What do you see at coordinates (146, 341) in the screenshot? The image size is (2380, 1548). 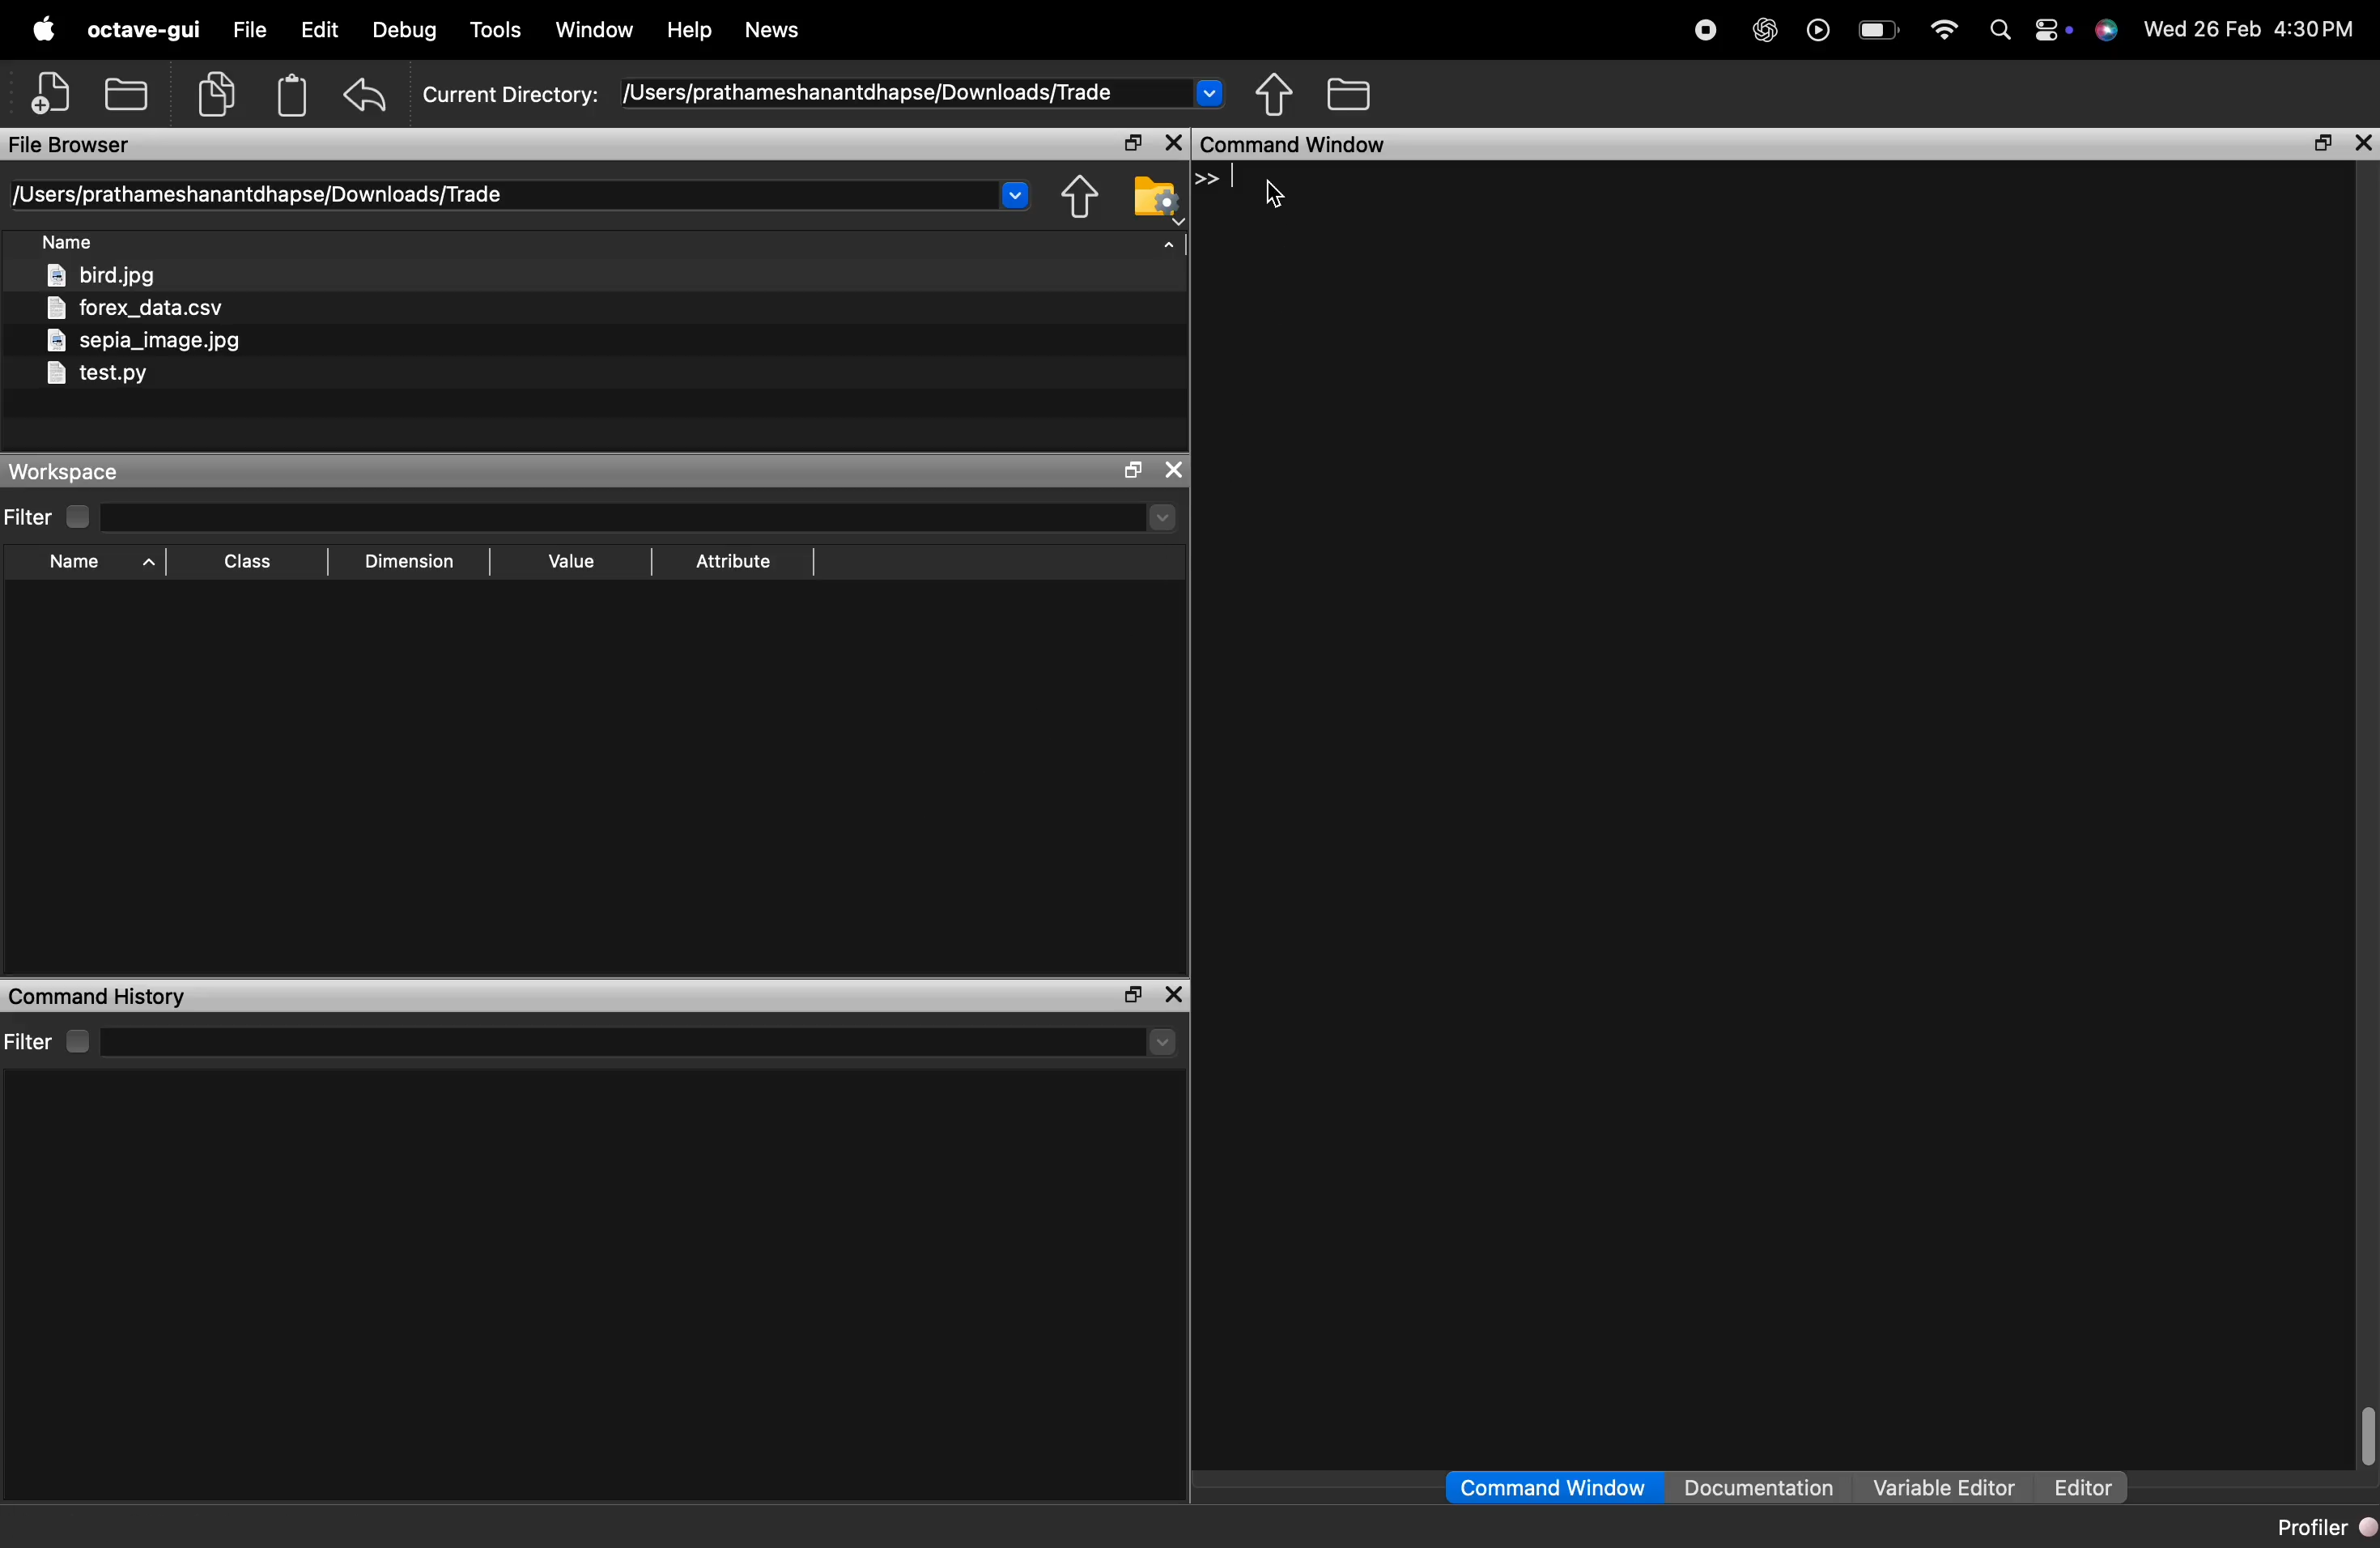 I see ` sepia_image.jpg` at bounding box center [146, 341].